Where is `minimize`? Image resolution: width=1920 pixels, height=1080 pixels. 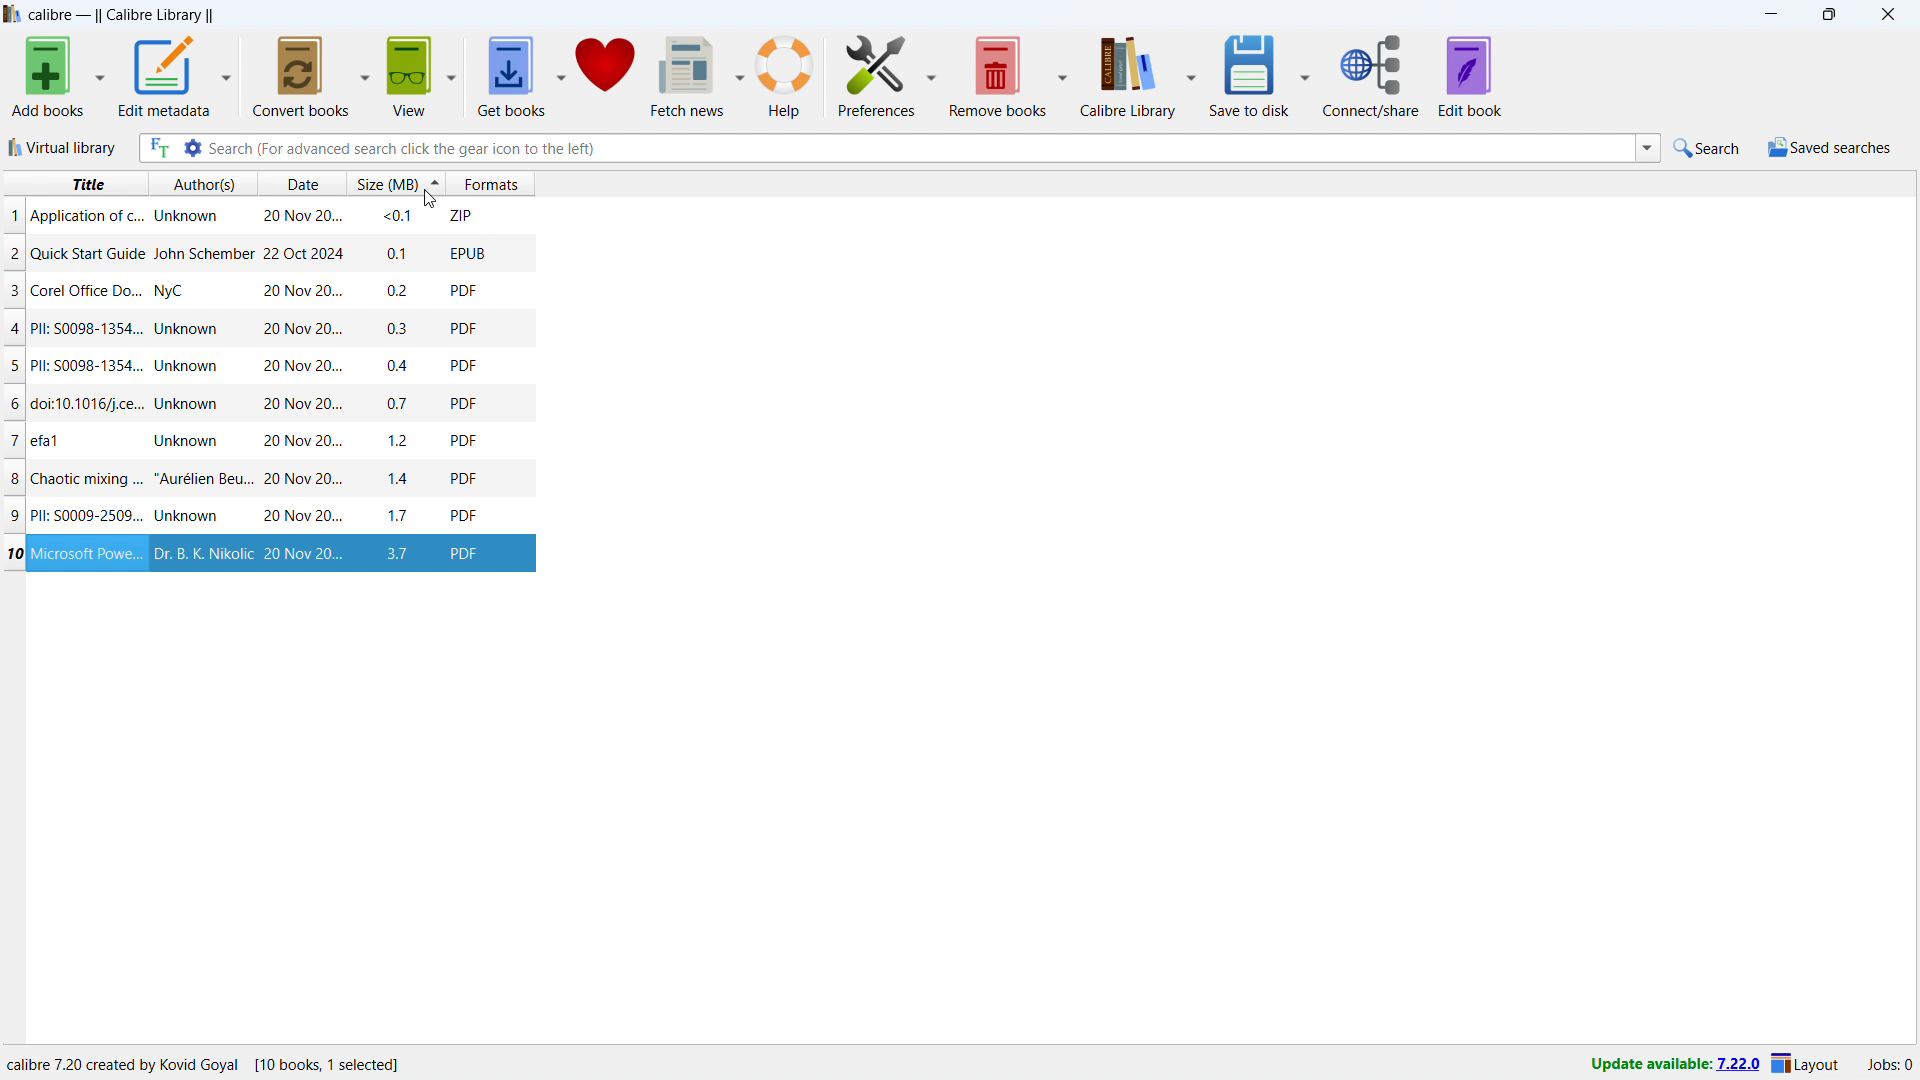 minimize is located at coordinates (1768, 15).